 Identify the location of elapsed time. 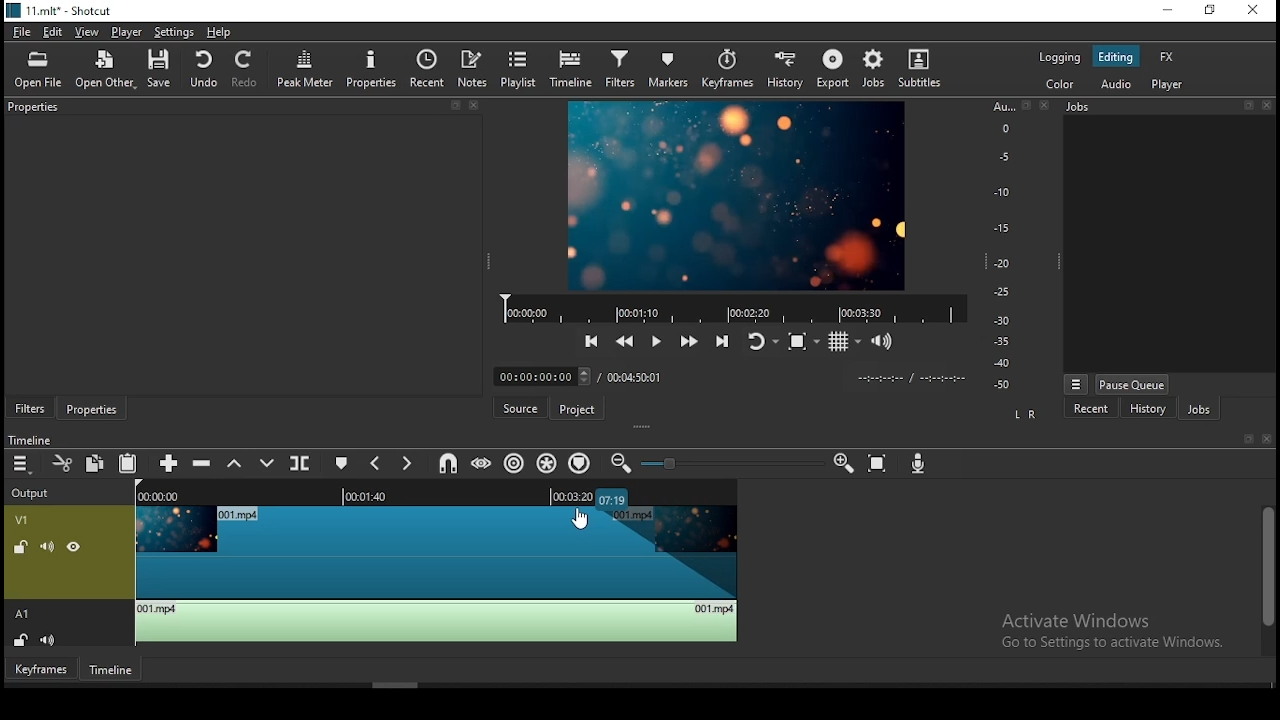
(537, 378).